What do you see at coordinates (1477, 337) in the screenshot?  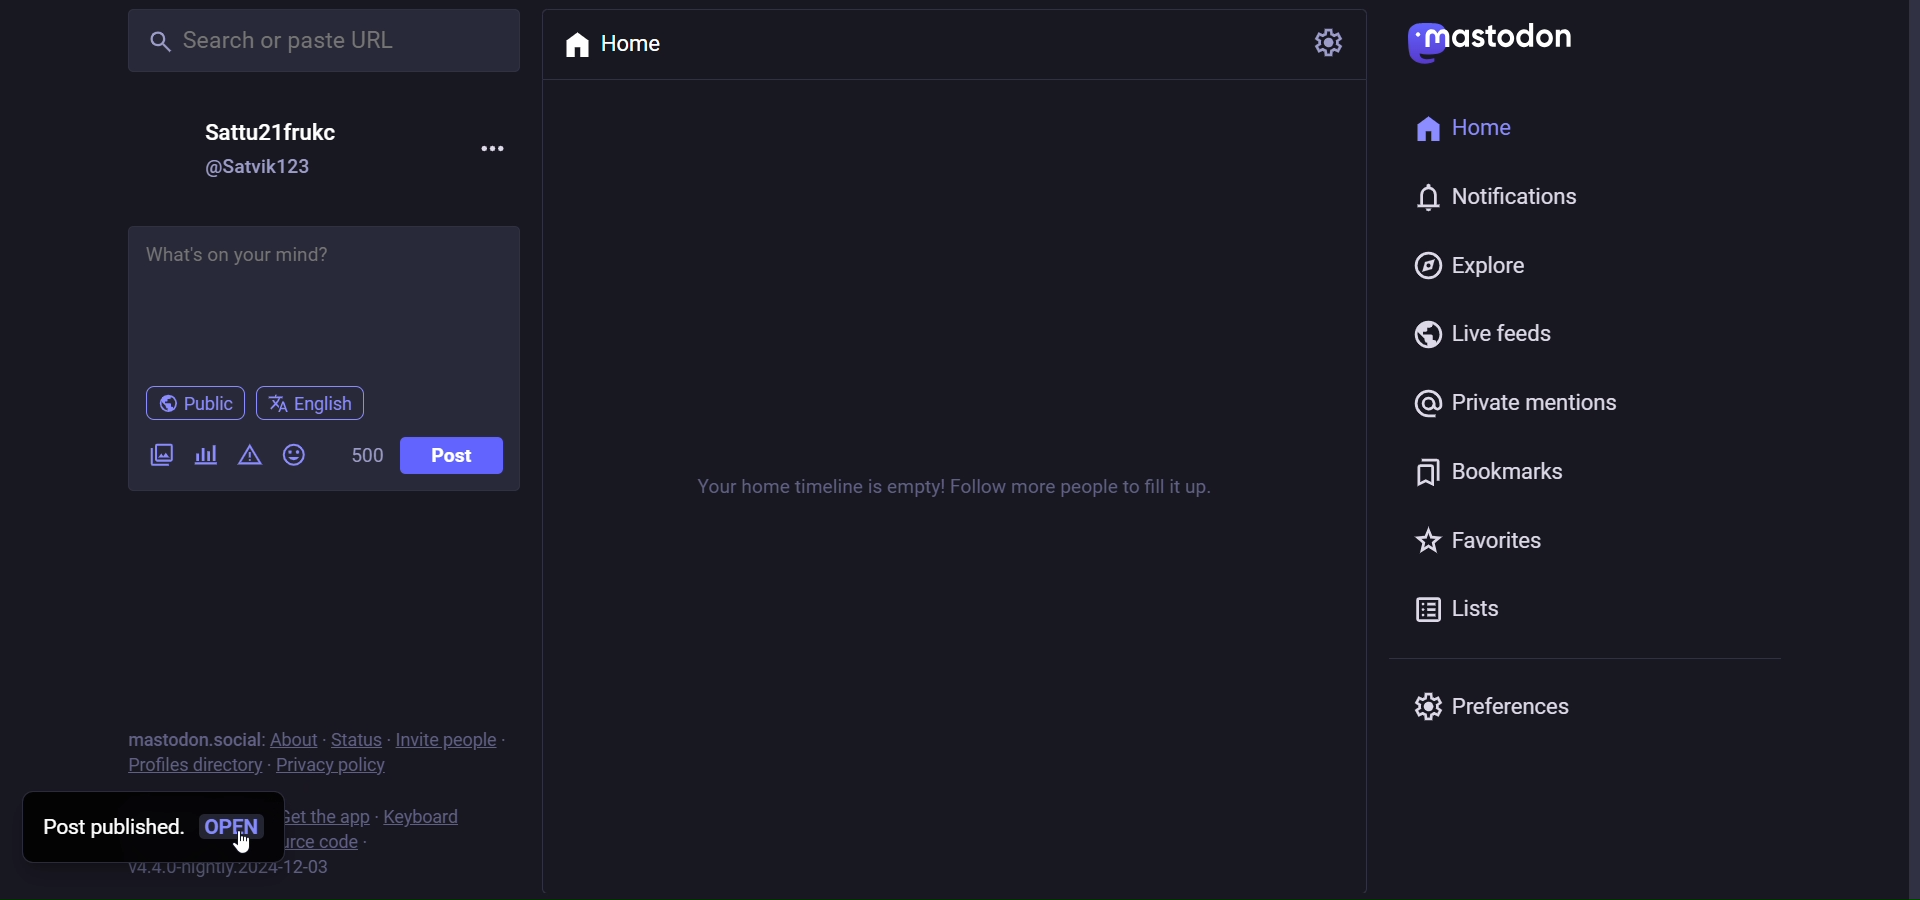 I see `live feed` at bounding box center [1477, 337].